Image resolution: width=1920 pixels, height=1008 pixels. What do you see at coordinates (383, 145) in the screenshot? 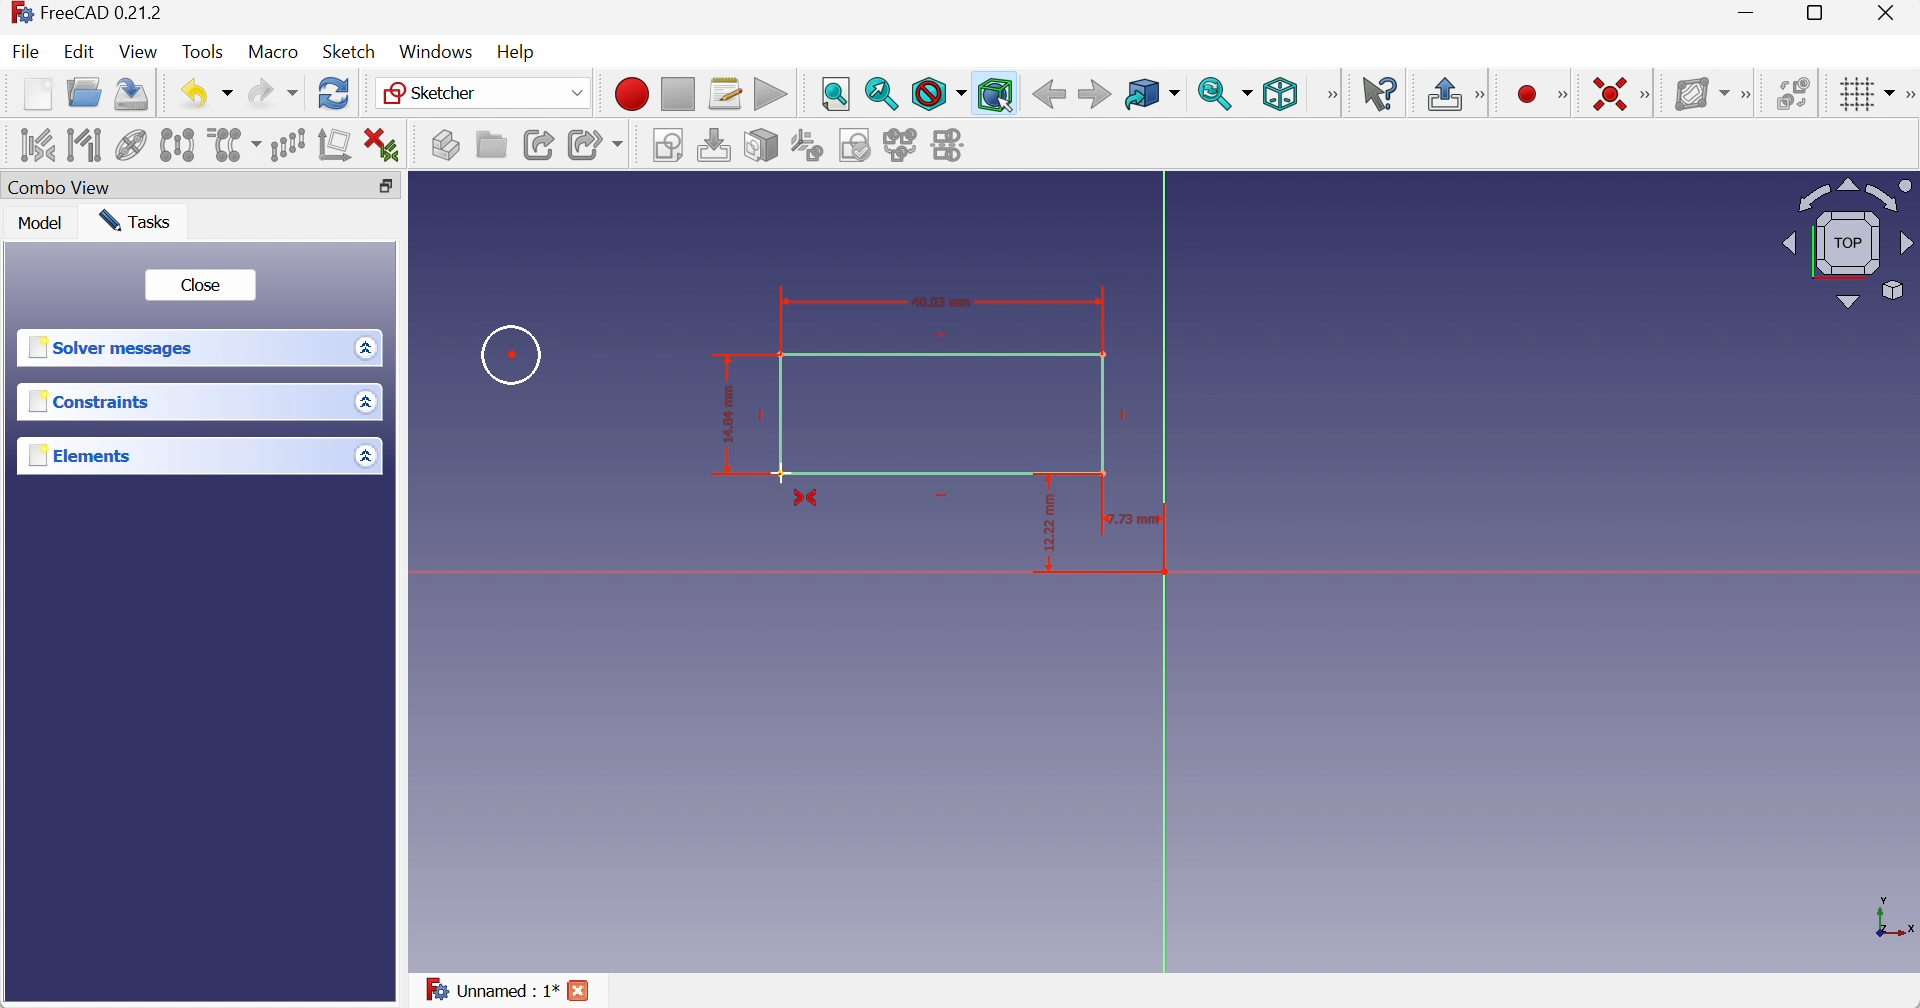
I see `Delete all constraints` at bounding box center [383, 145].